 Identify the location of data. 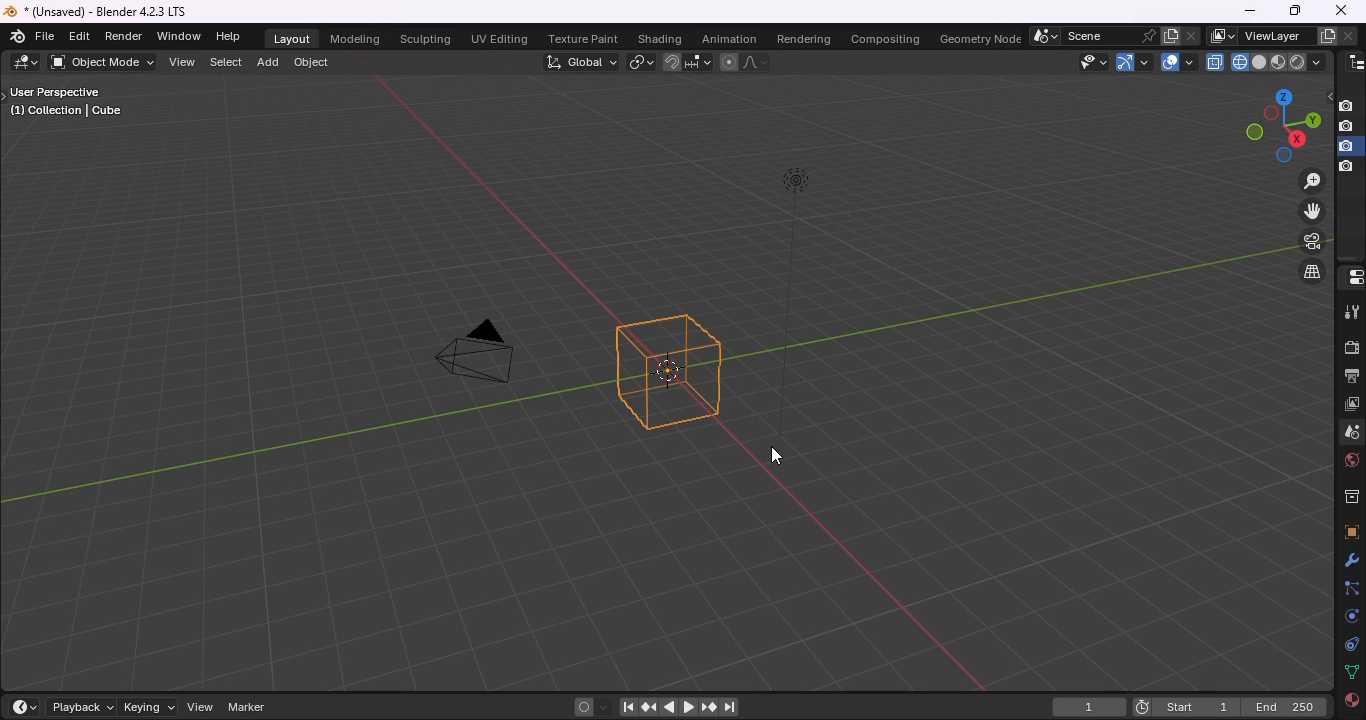
(1352, 672).